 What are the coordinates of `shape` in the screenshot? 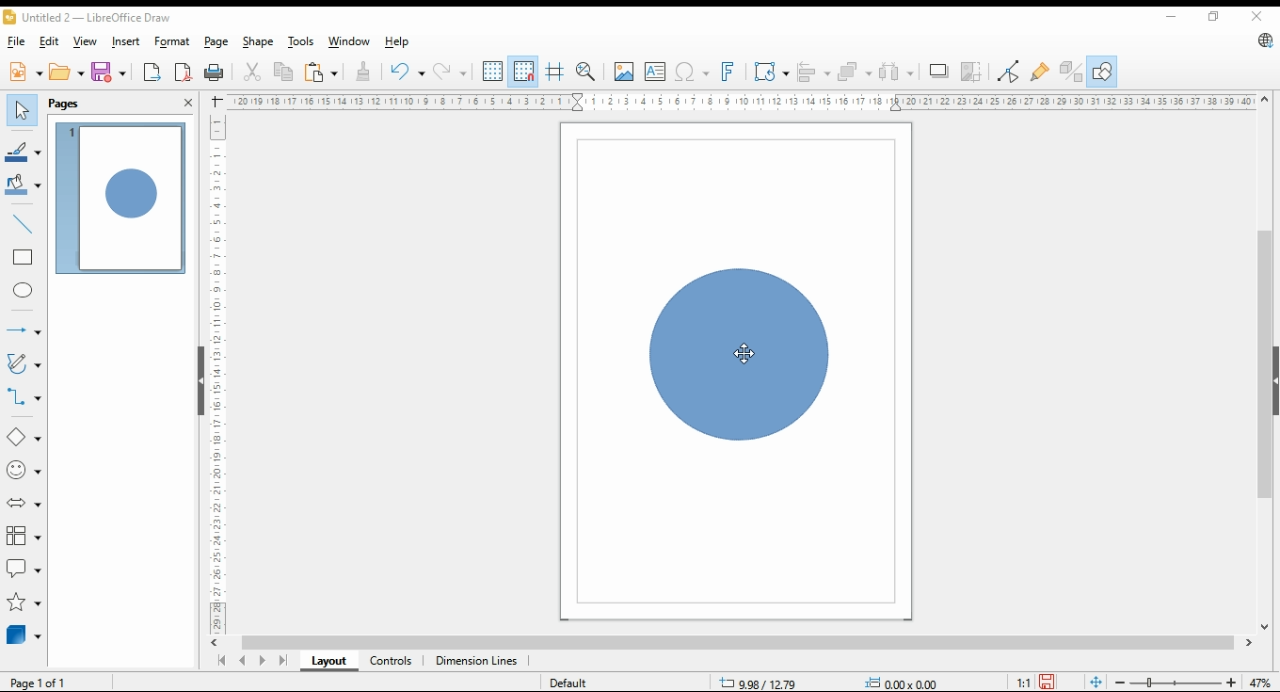 It's located at (258, 42).